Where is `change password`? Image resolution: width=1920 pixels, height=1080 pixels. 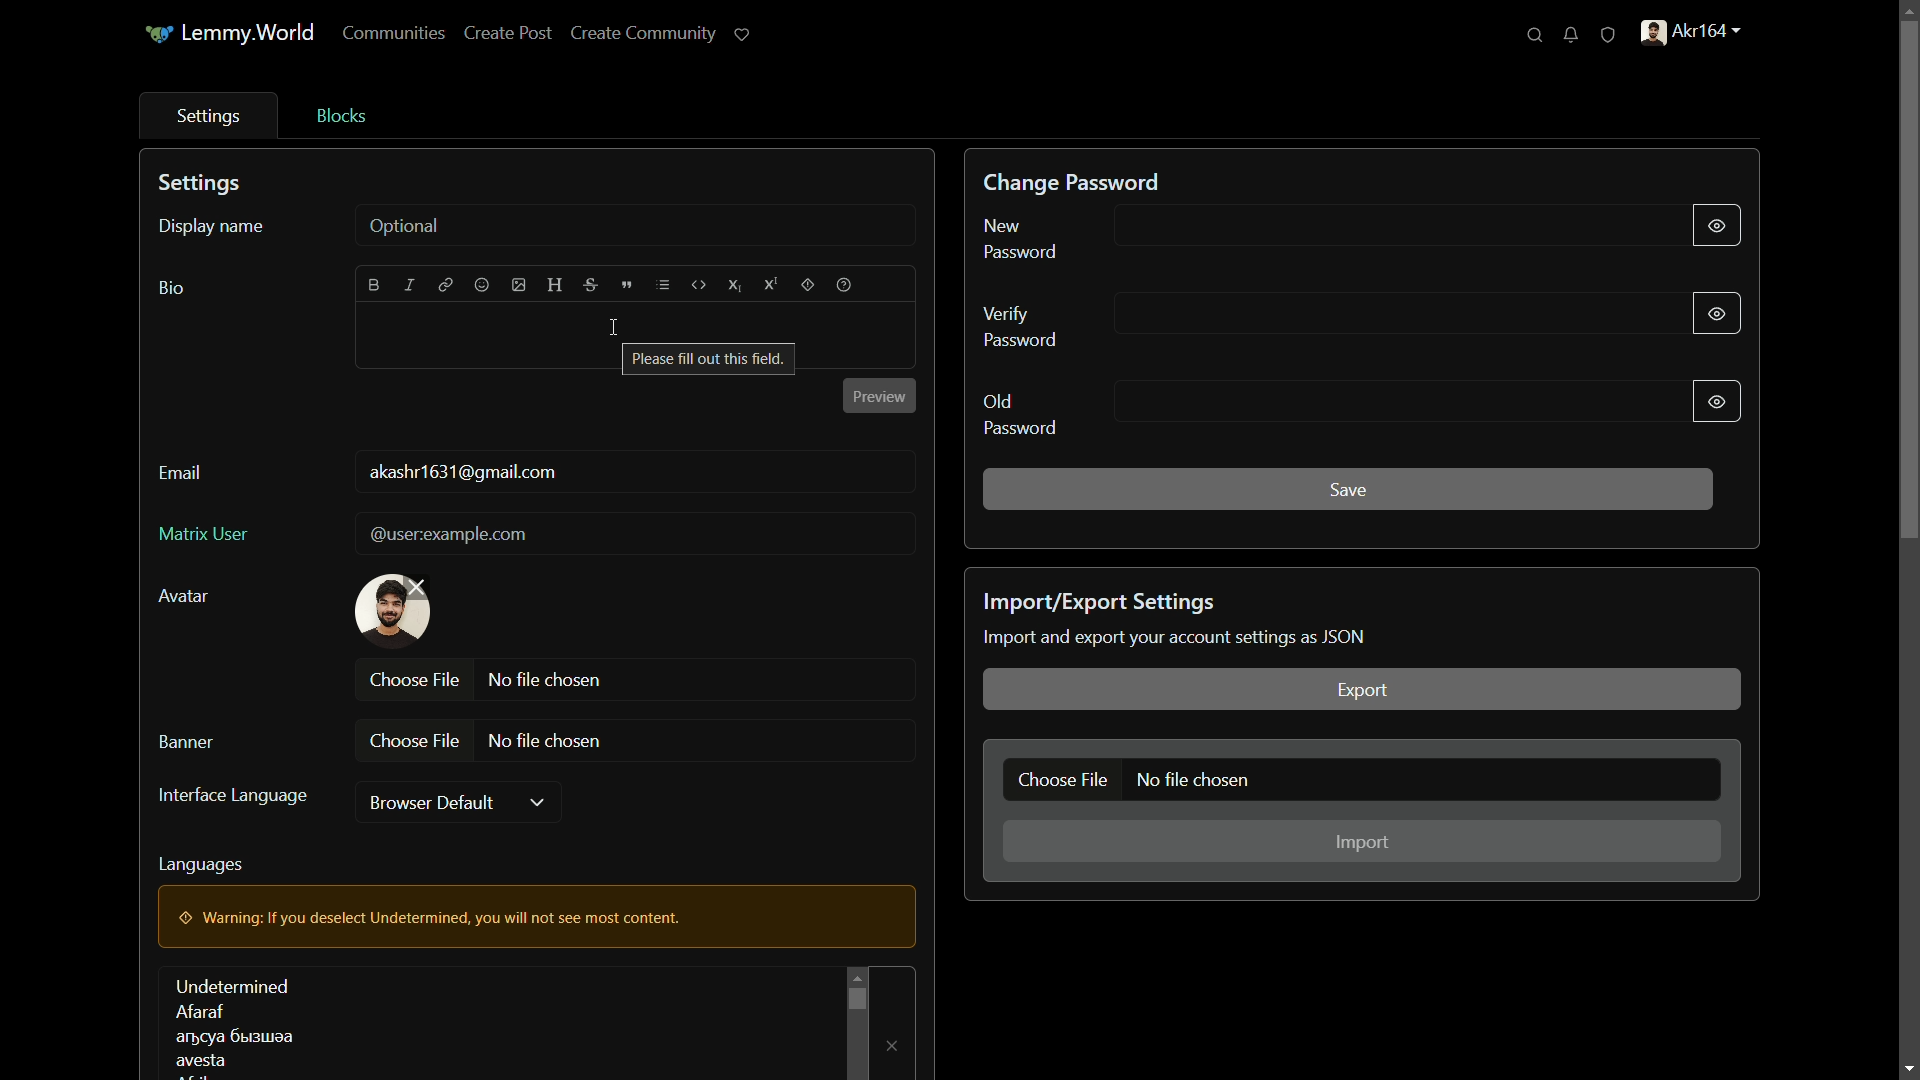
change password is located at coordinates (1070, 183).